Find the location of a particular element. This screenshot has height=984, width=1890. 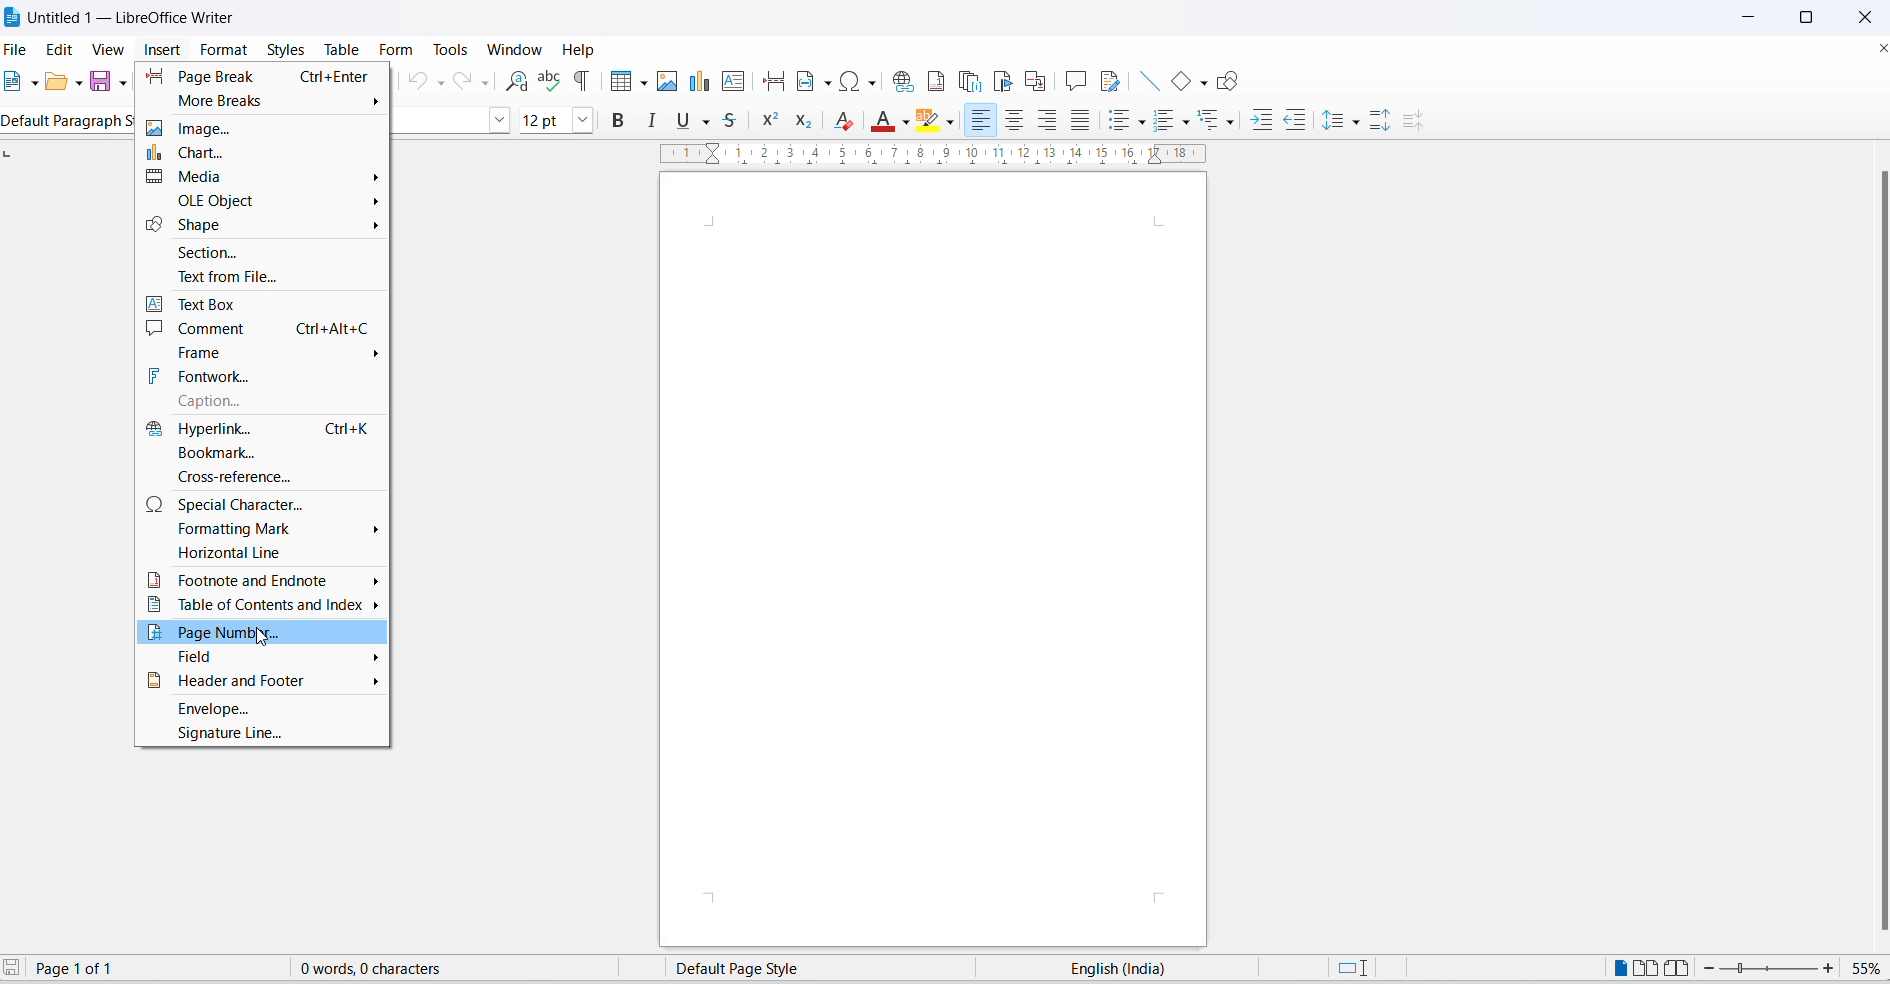

insert cross reference is located at coordinates (1035, 80).